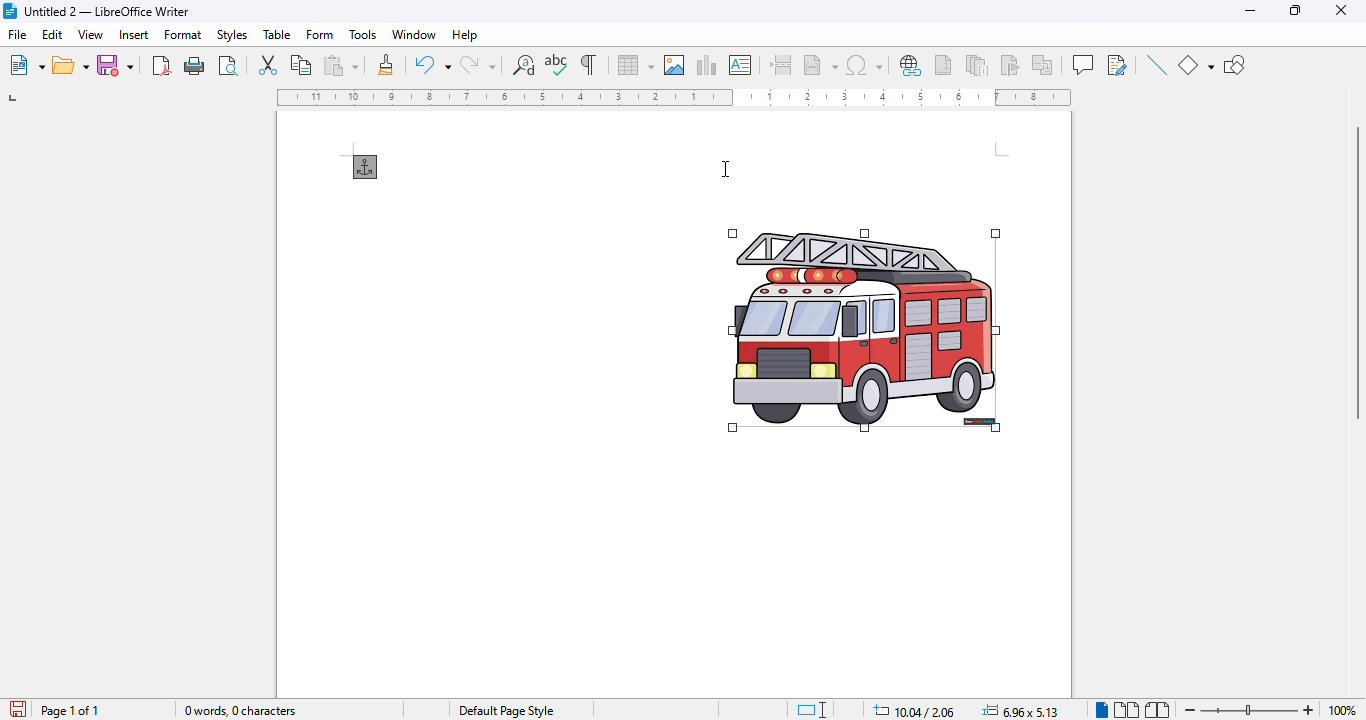 The image size is (1366, 720). What do you see at coordinates (1009, 65) in the screenshot?
I see `insert bookmark` at bounding box center [1009, 65].